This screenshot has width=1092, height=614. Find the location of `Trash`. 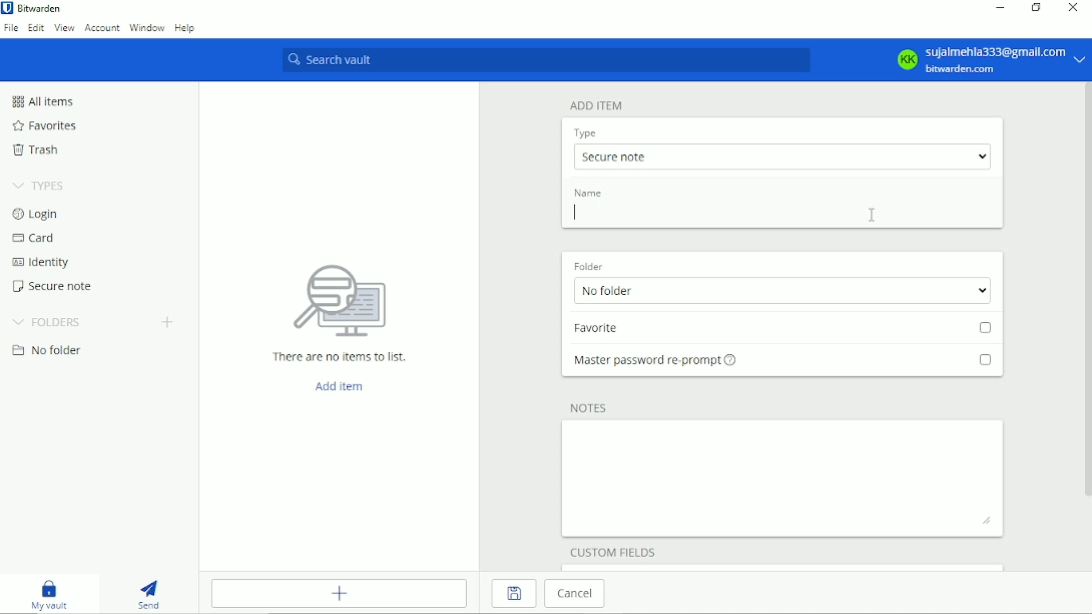

Trash is located at coordinates (35, 149).